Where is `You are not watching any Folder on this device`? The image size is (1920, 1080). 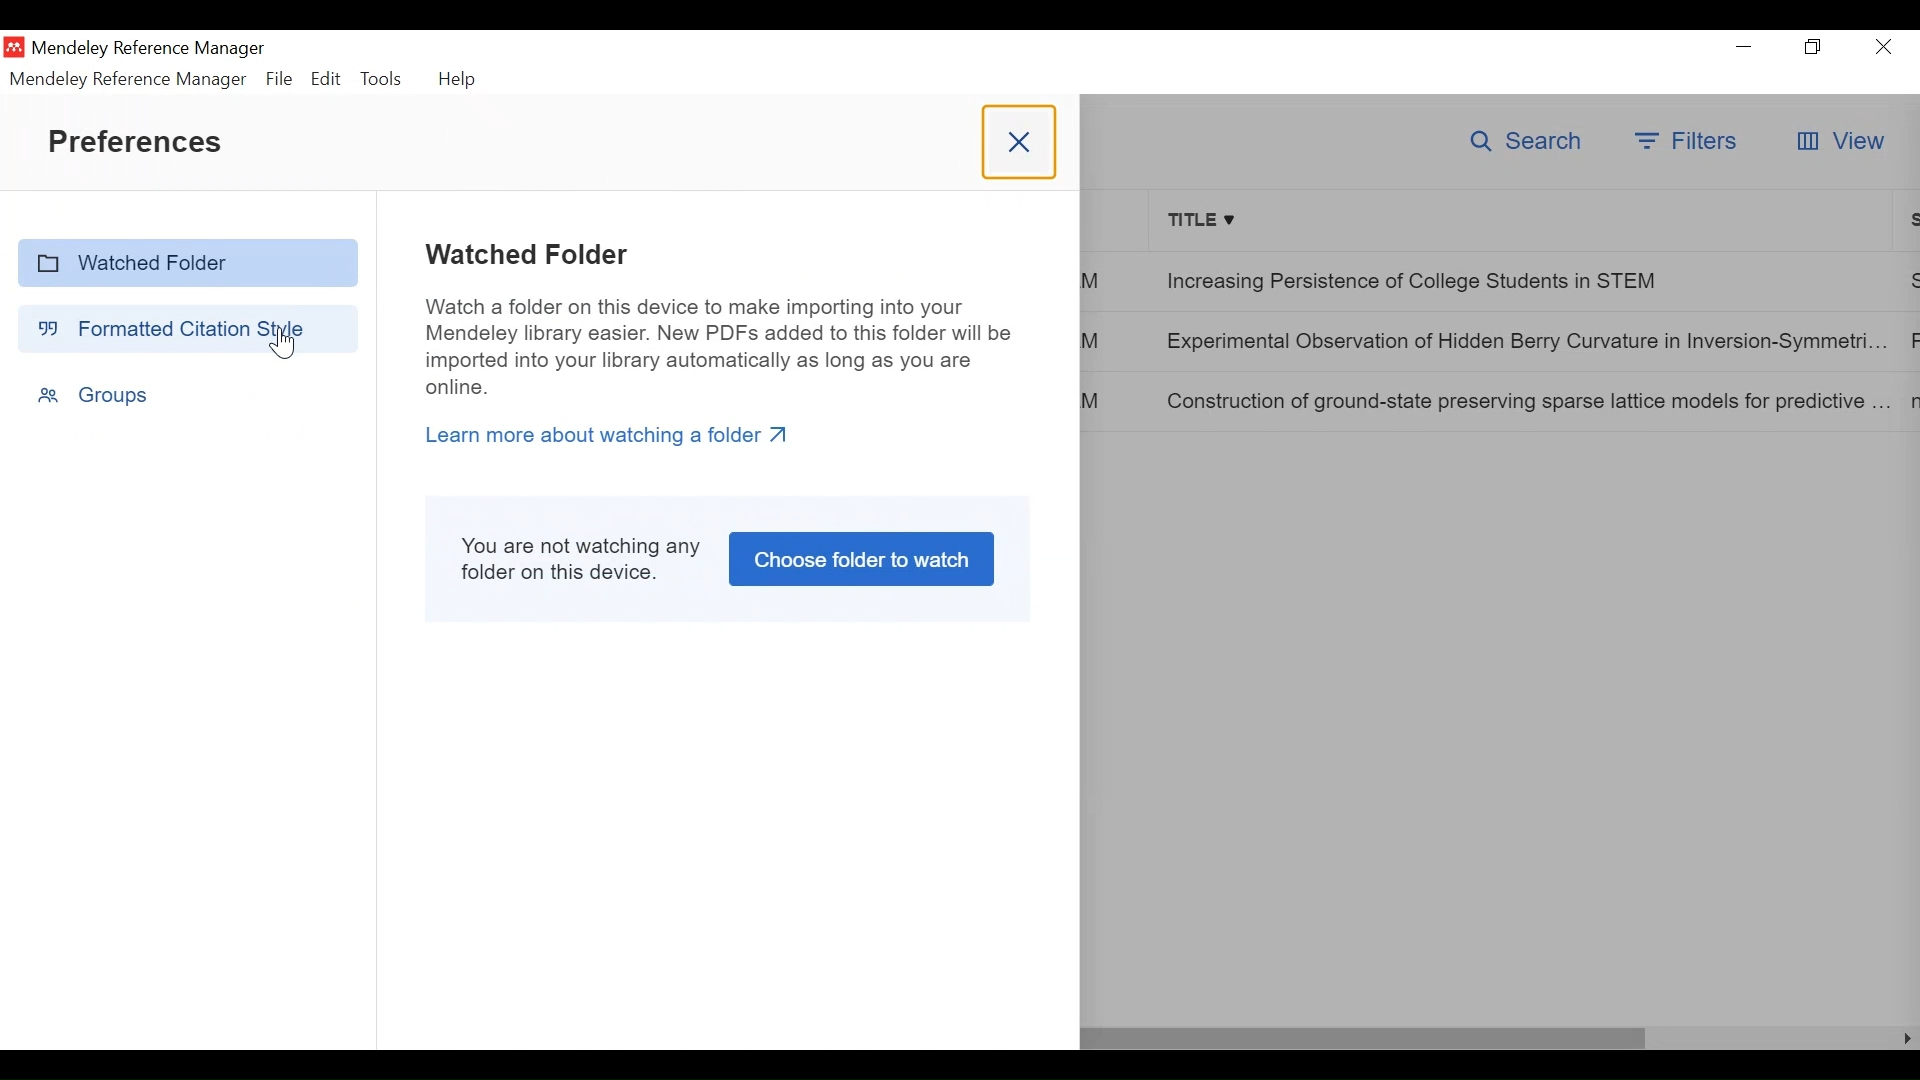 You are not watching any Folder on this device is located at coordinates (581, 559).